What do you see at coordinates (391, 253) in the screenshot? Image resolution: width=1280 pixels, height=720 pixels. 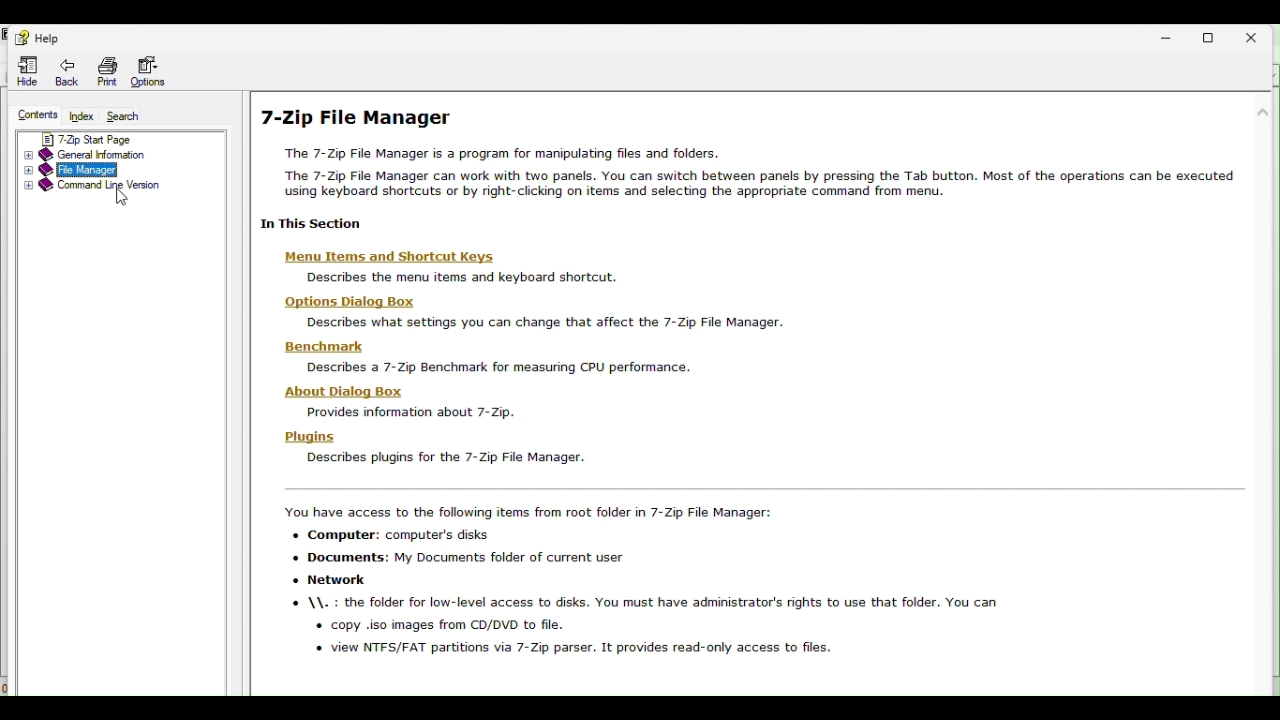 I see `Menu items and shortcut keys` at bounding box center [391, 253].